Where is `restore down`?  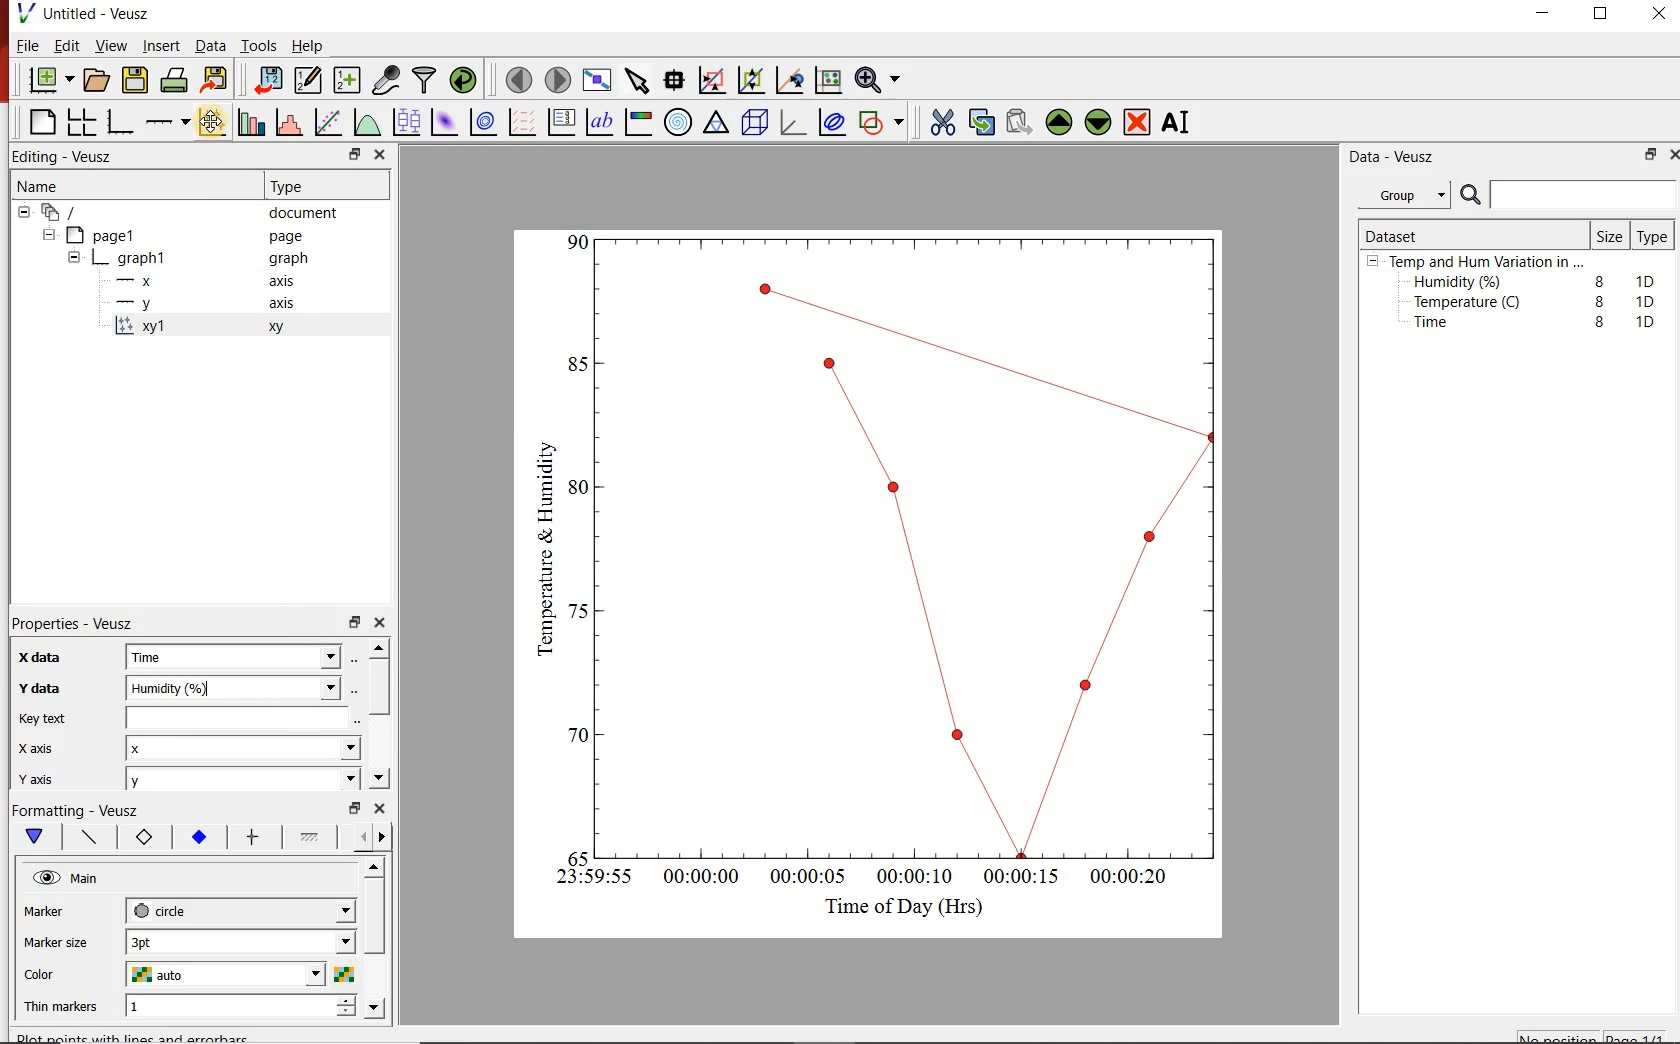
restore down is located at coordinates (342, 154).